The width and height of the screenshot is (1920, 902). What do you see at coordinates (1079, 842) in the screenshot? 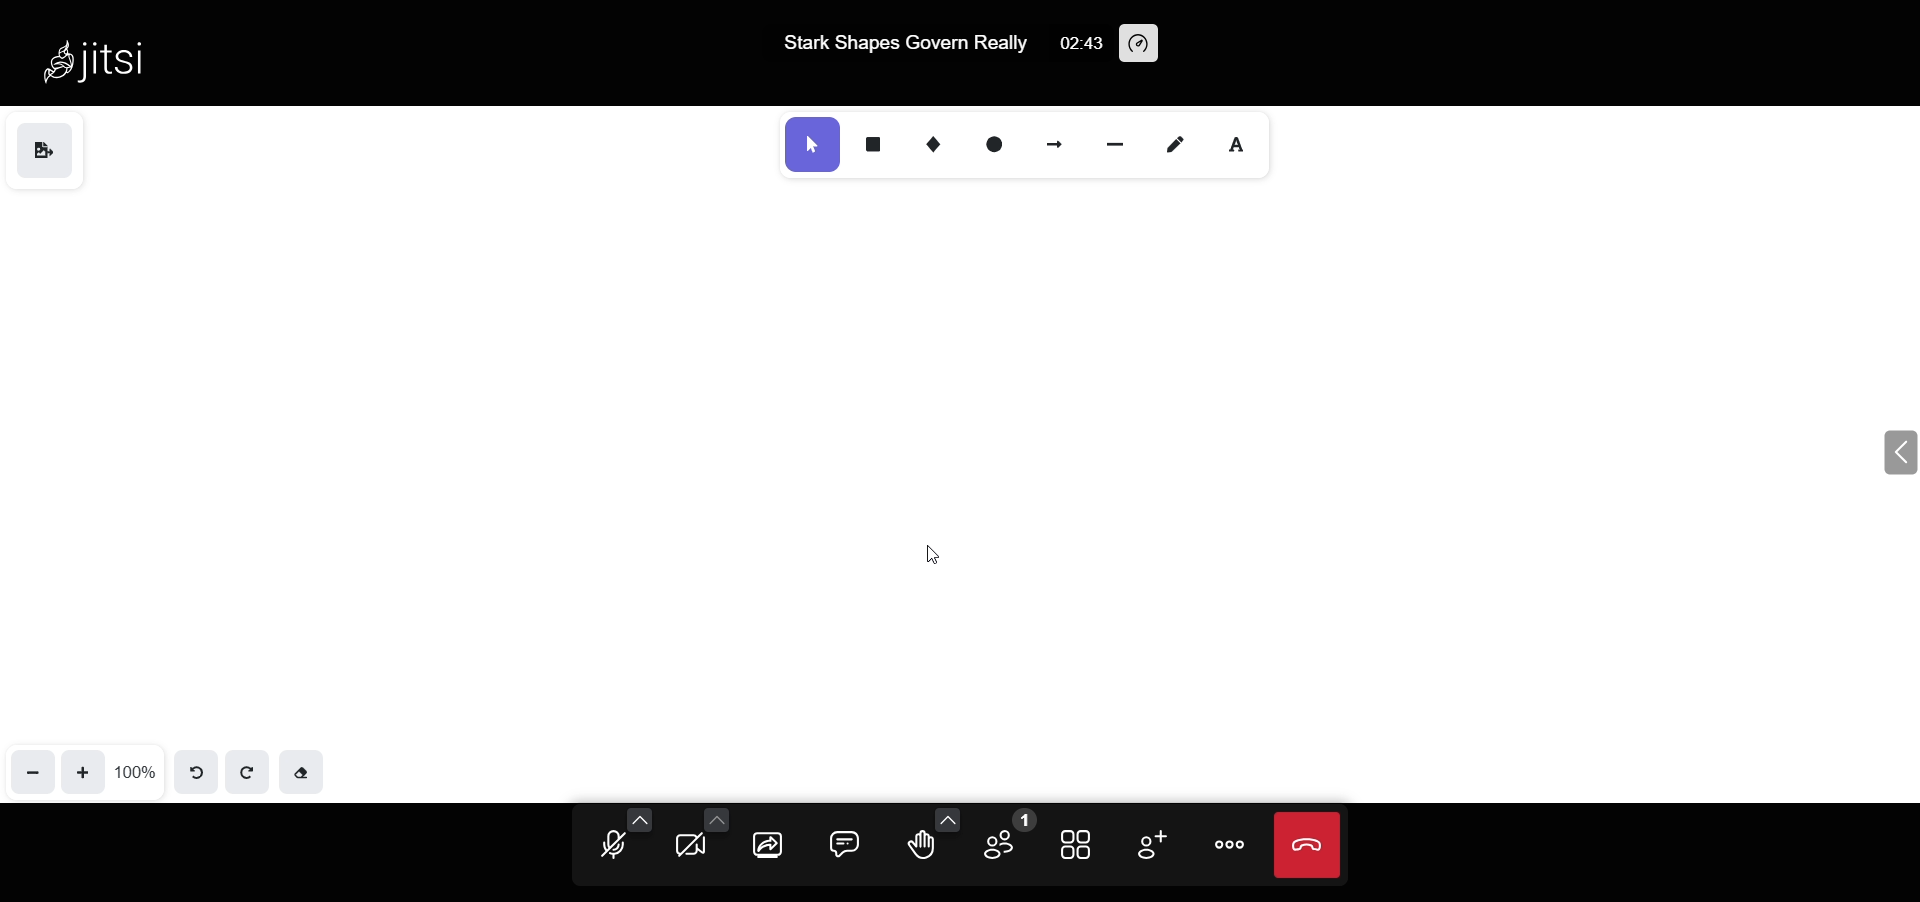
I see `tile view` at bounding box center [1079, 842].